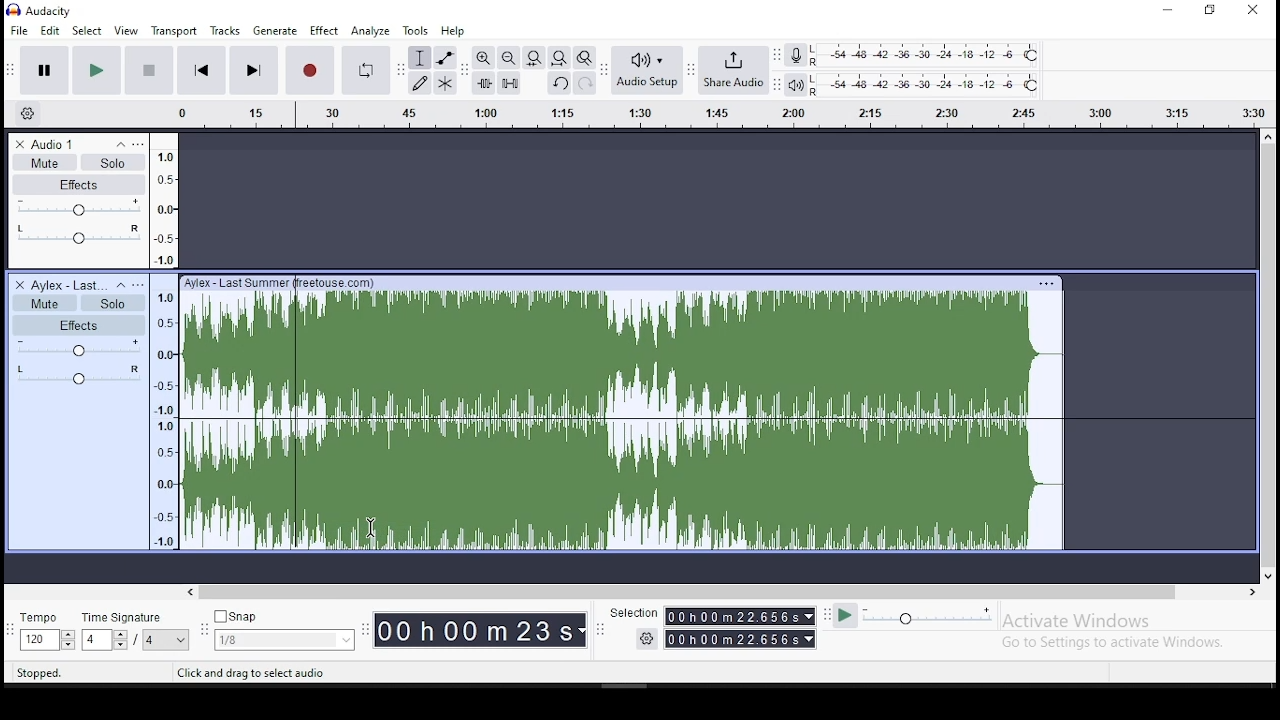 Image resolution: width=1280 pixels, height=720 pixels. Describe the element at coordinates (509, 82) in the screenshot. I see `silence audio selection` at that location.